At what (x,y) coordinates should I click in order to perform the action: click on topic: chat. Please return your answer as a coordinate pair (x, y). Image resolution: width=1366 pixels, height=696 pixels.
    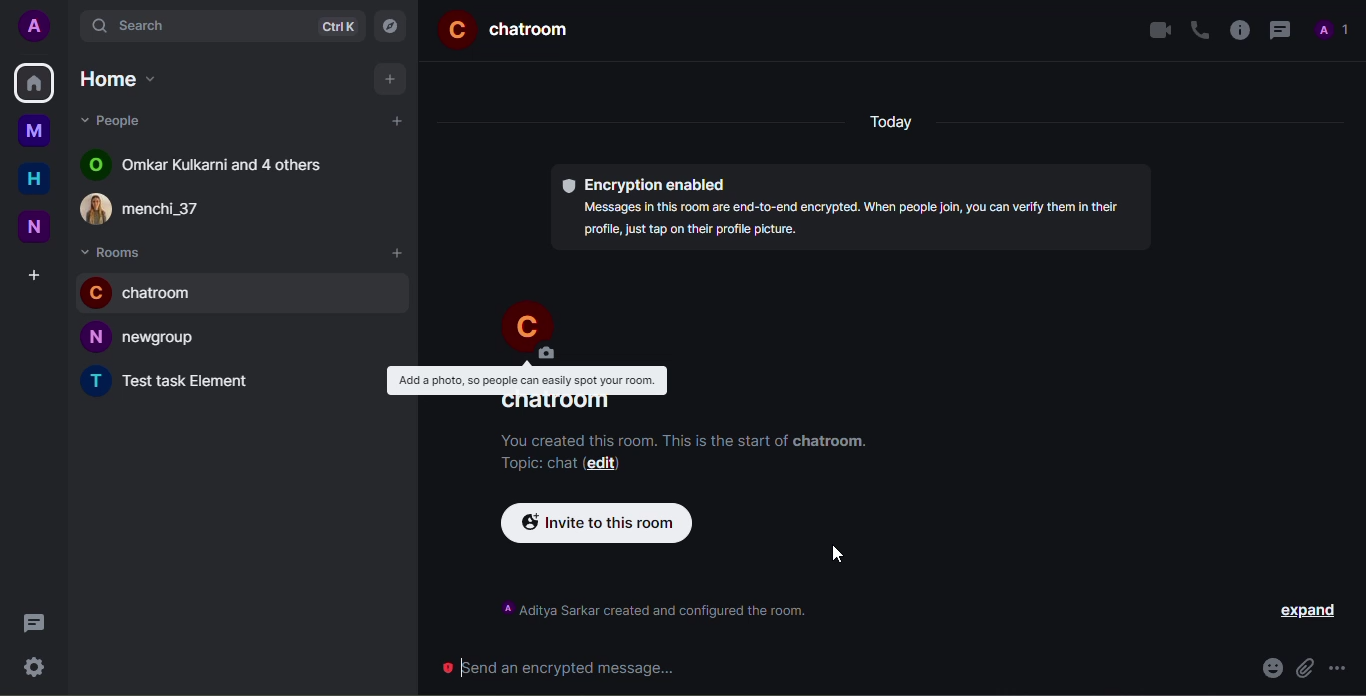
    Looking at the image, I should click on (539, 464).